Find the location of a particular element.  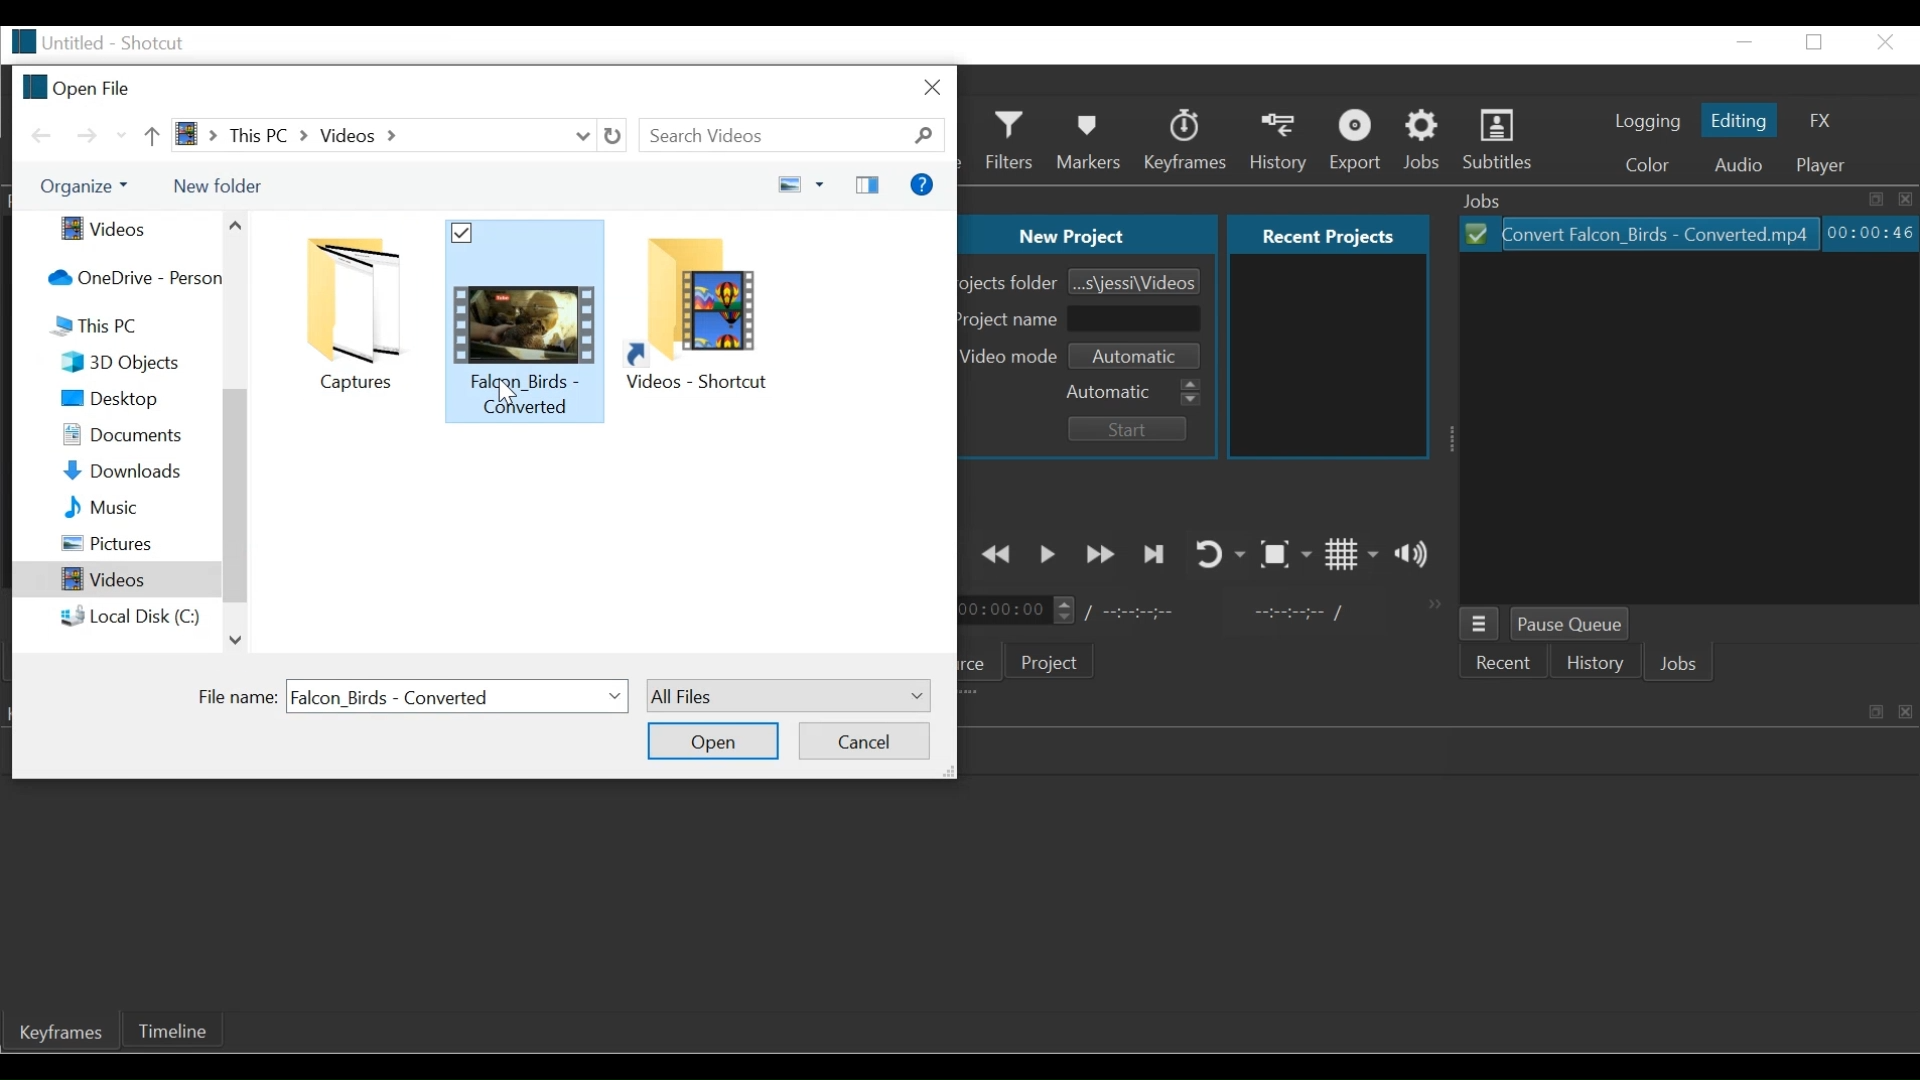

Go Back is located at coordinates (46, 135).